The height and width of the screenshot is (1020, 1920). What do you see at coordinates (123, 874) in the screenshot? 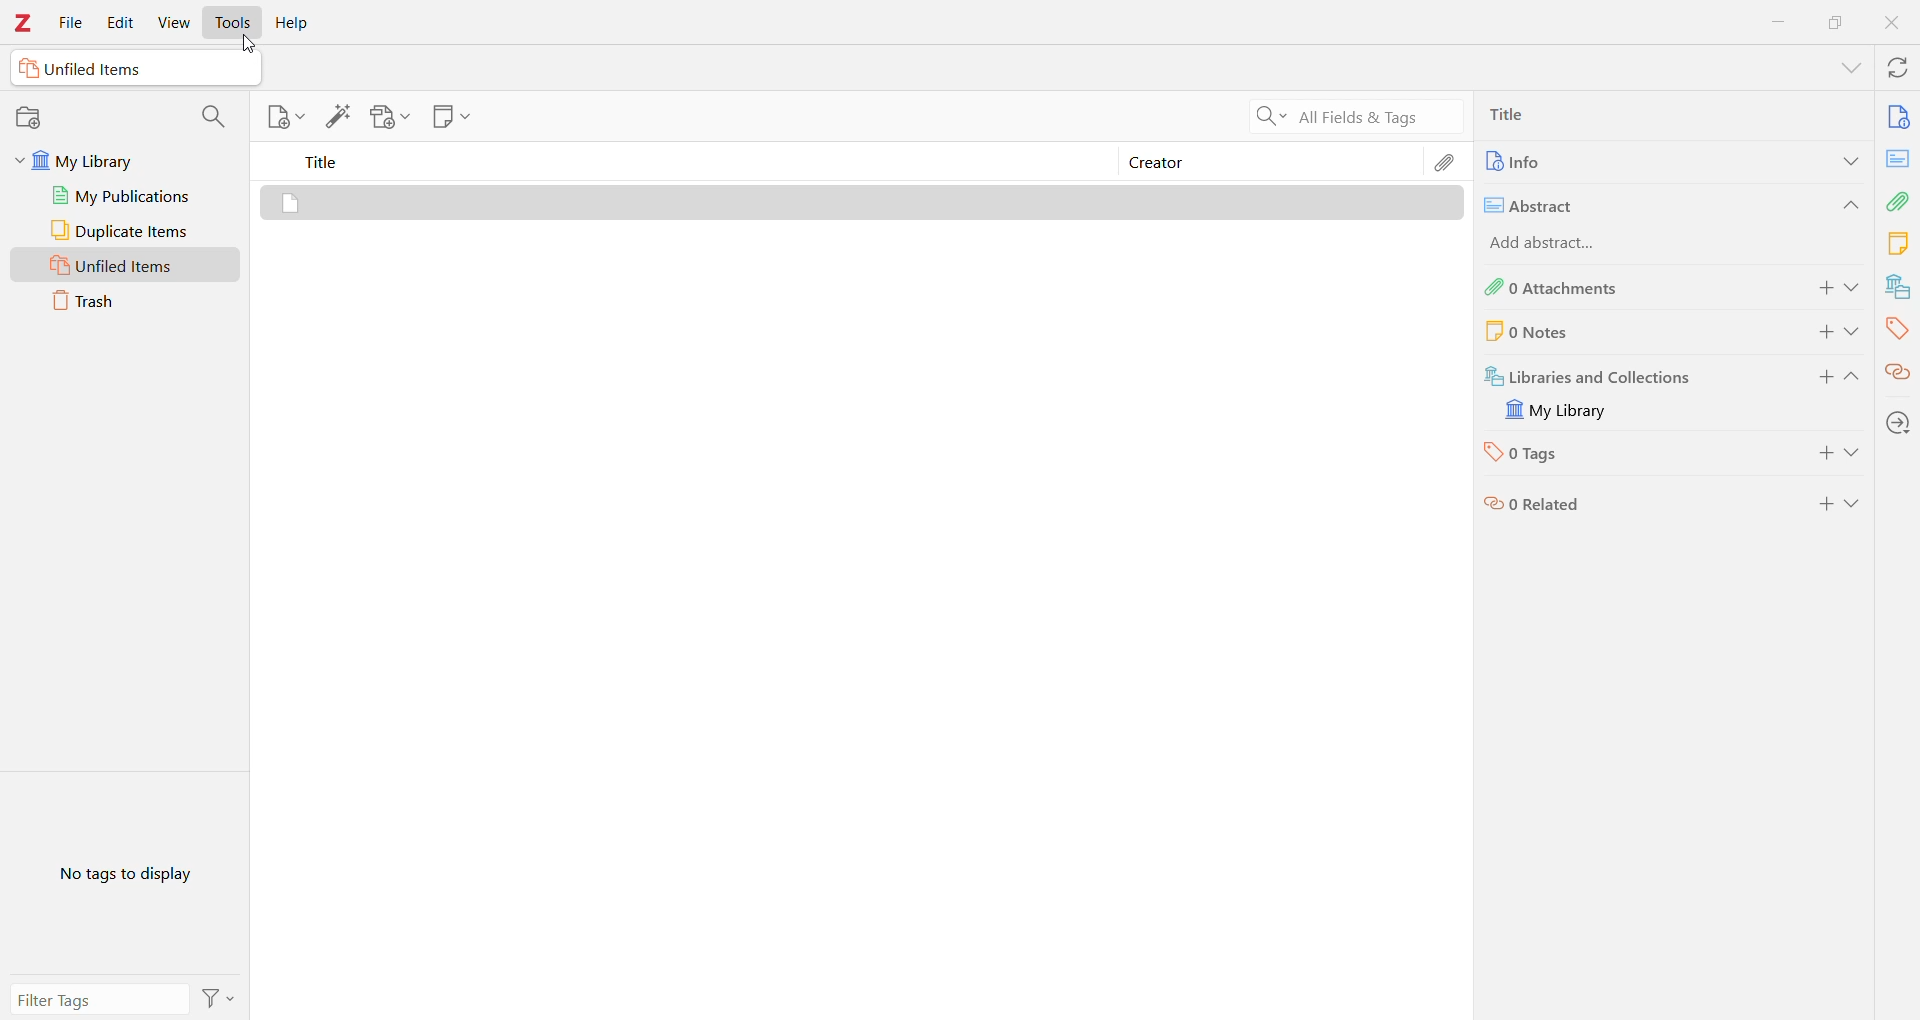
I see `No tags to display` at bounding box center [123, 874].